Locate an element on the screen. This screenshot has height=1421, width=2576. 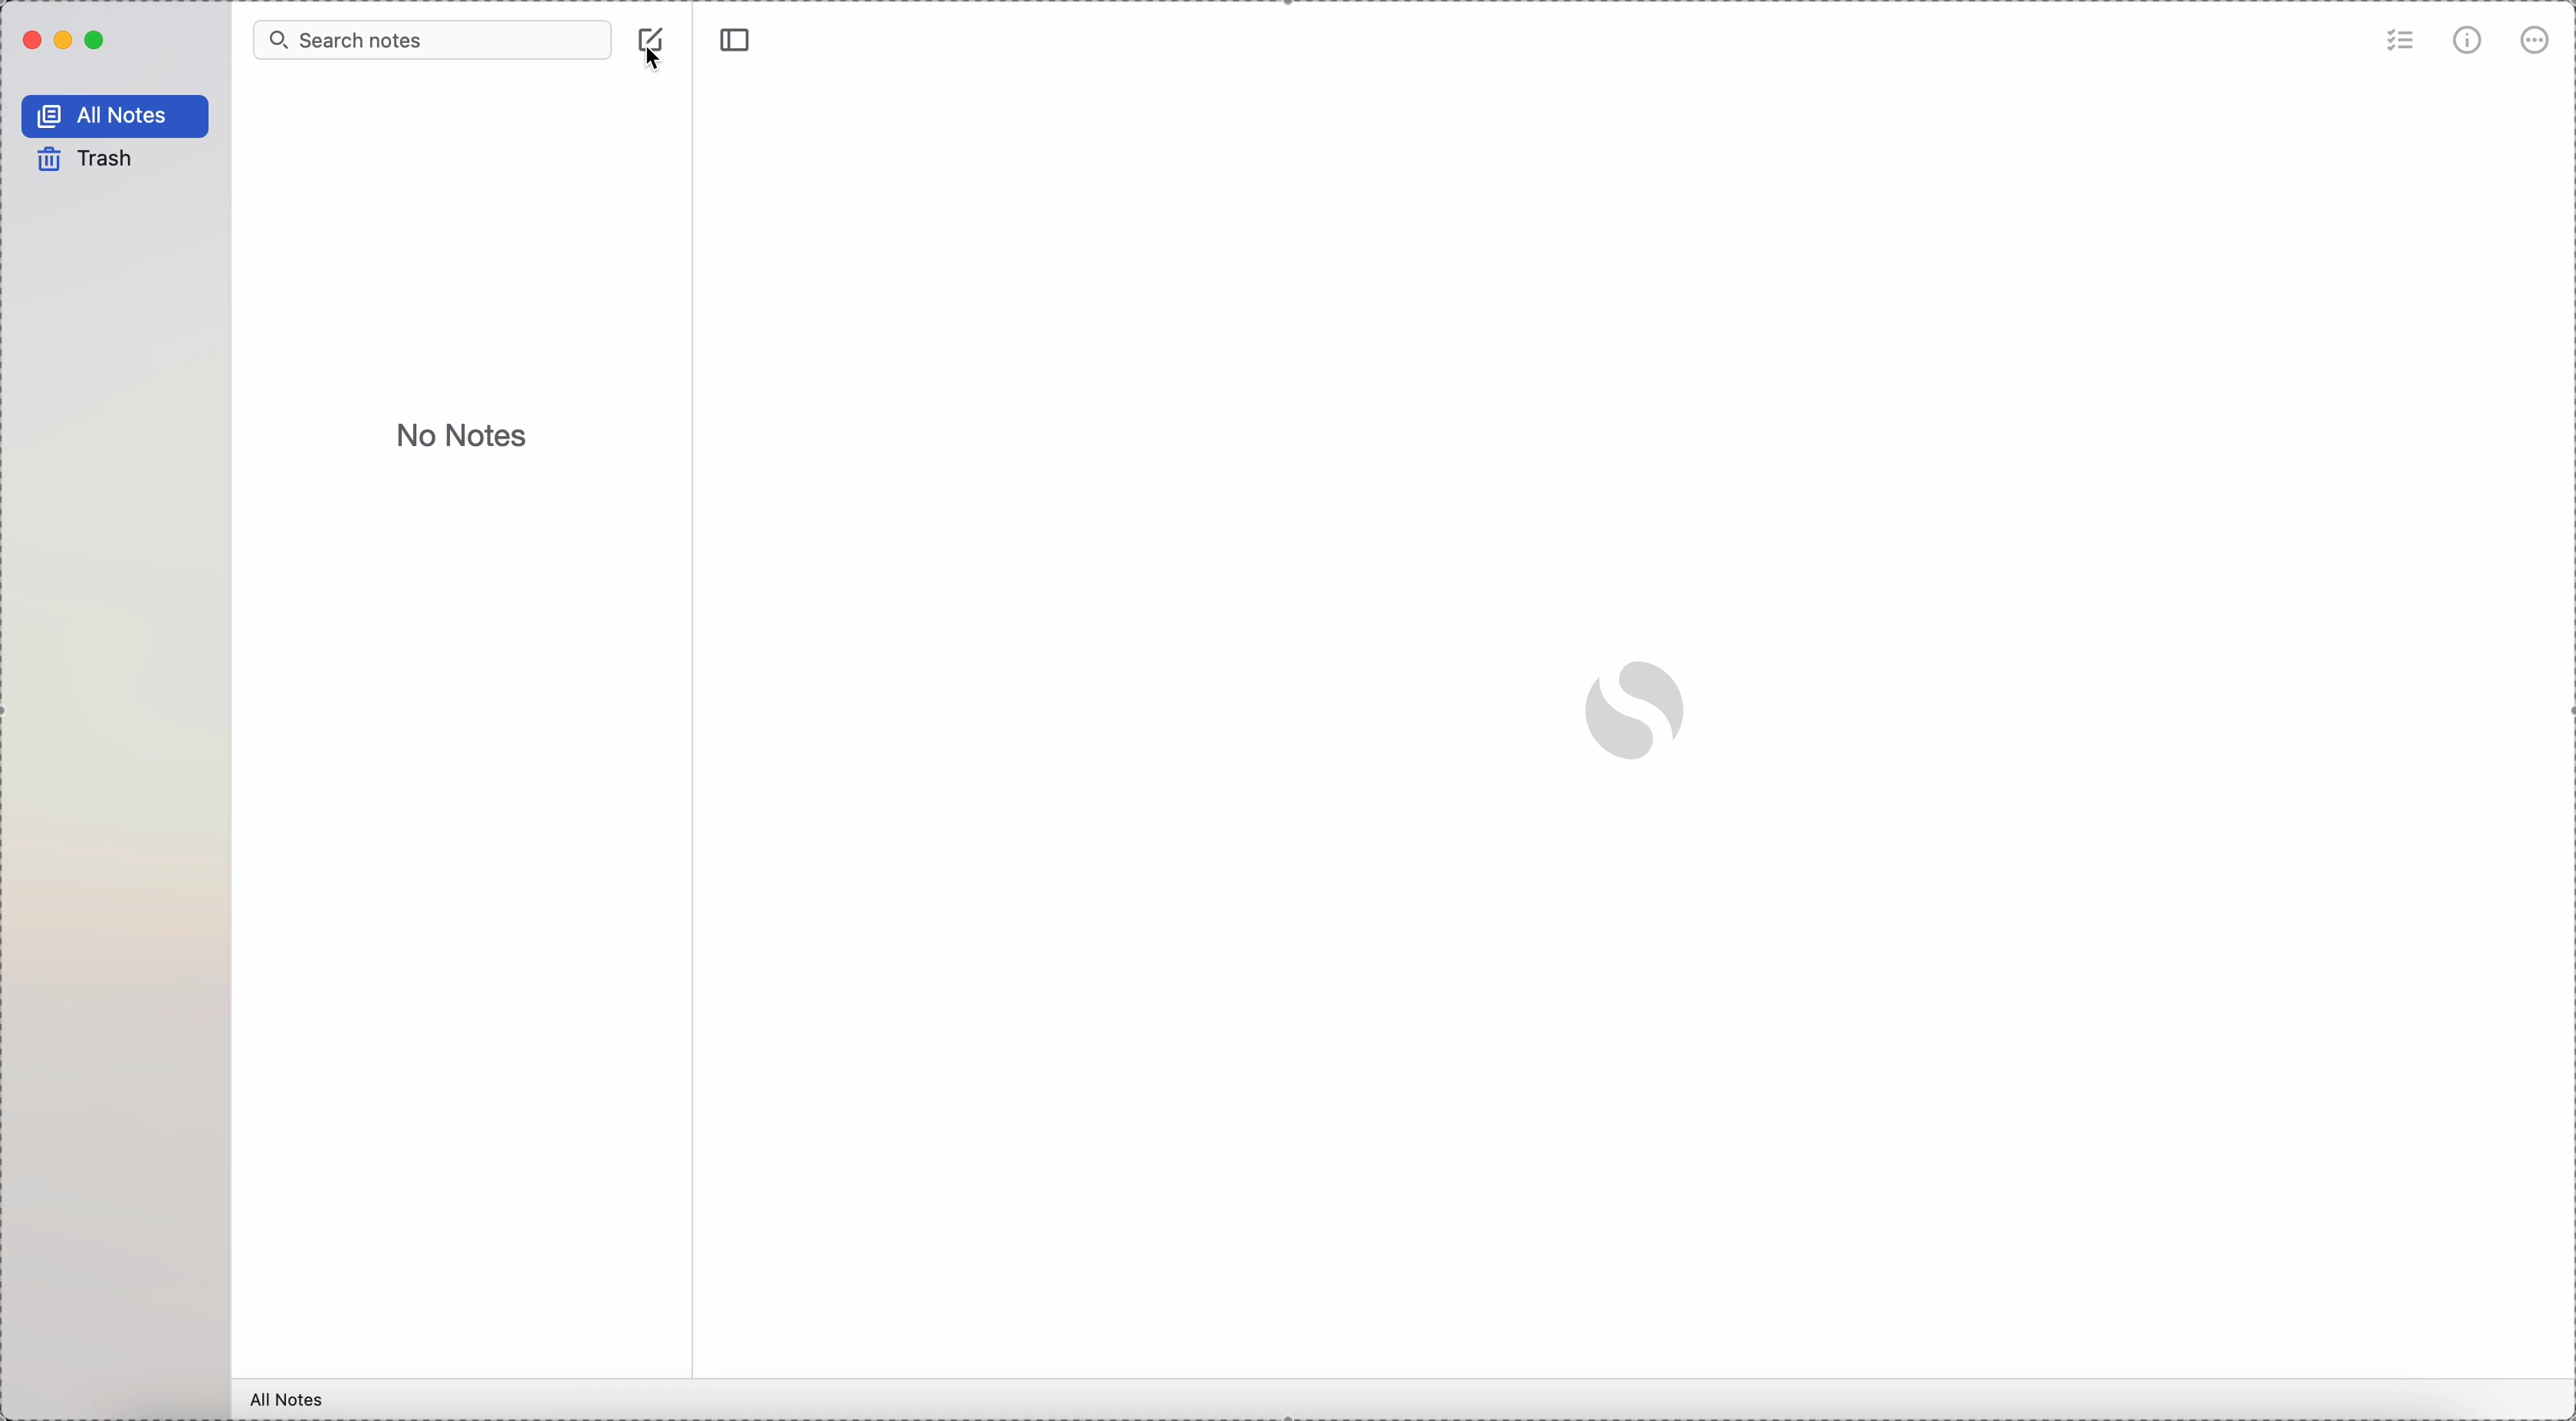
check list is located at coordinates (2397, 42).